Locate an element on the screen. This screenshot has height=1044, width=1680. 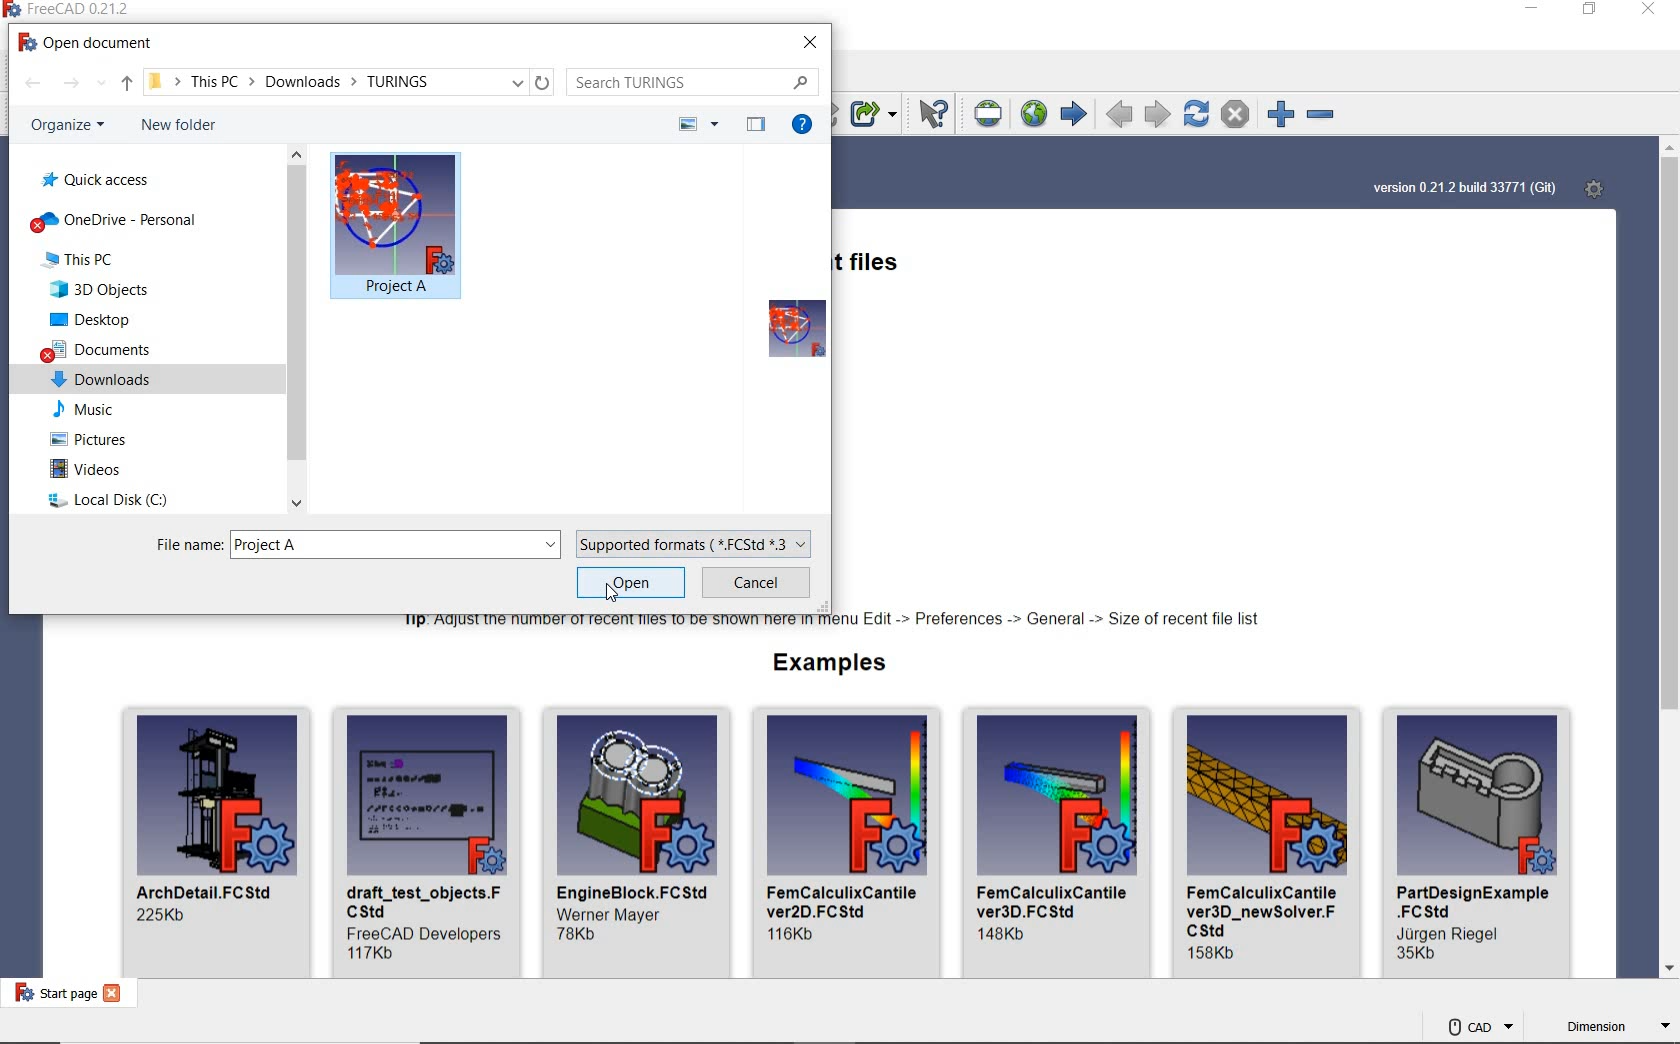
OPEN WEBSITE is located at coordinates (1031, 113).